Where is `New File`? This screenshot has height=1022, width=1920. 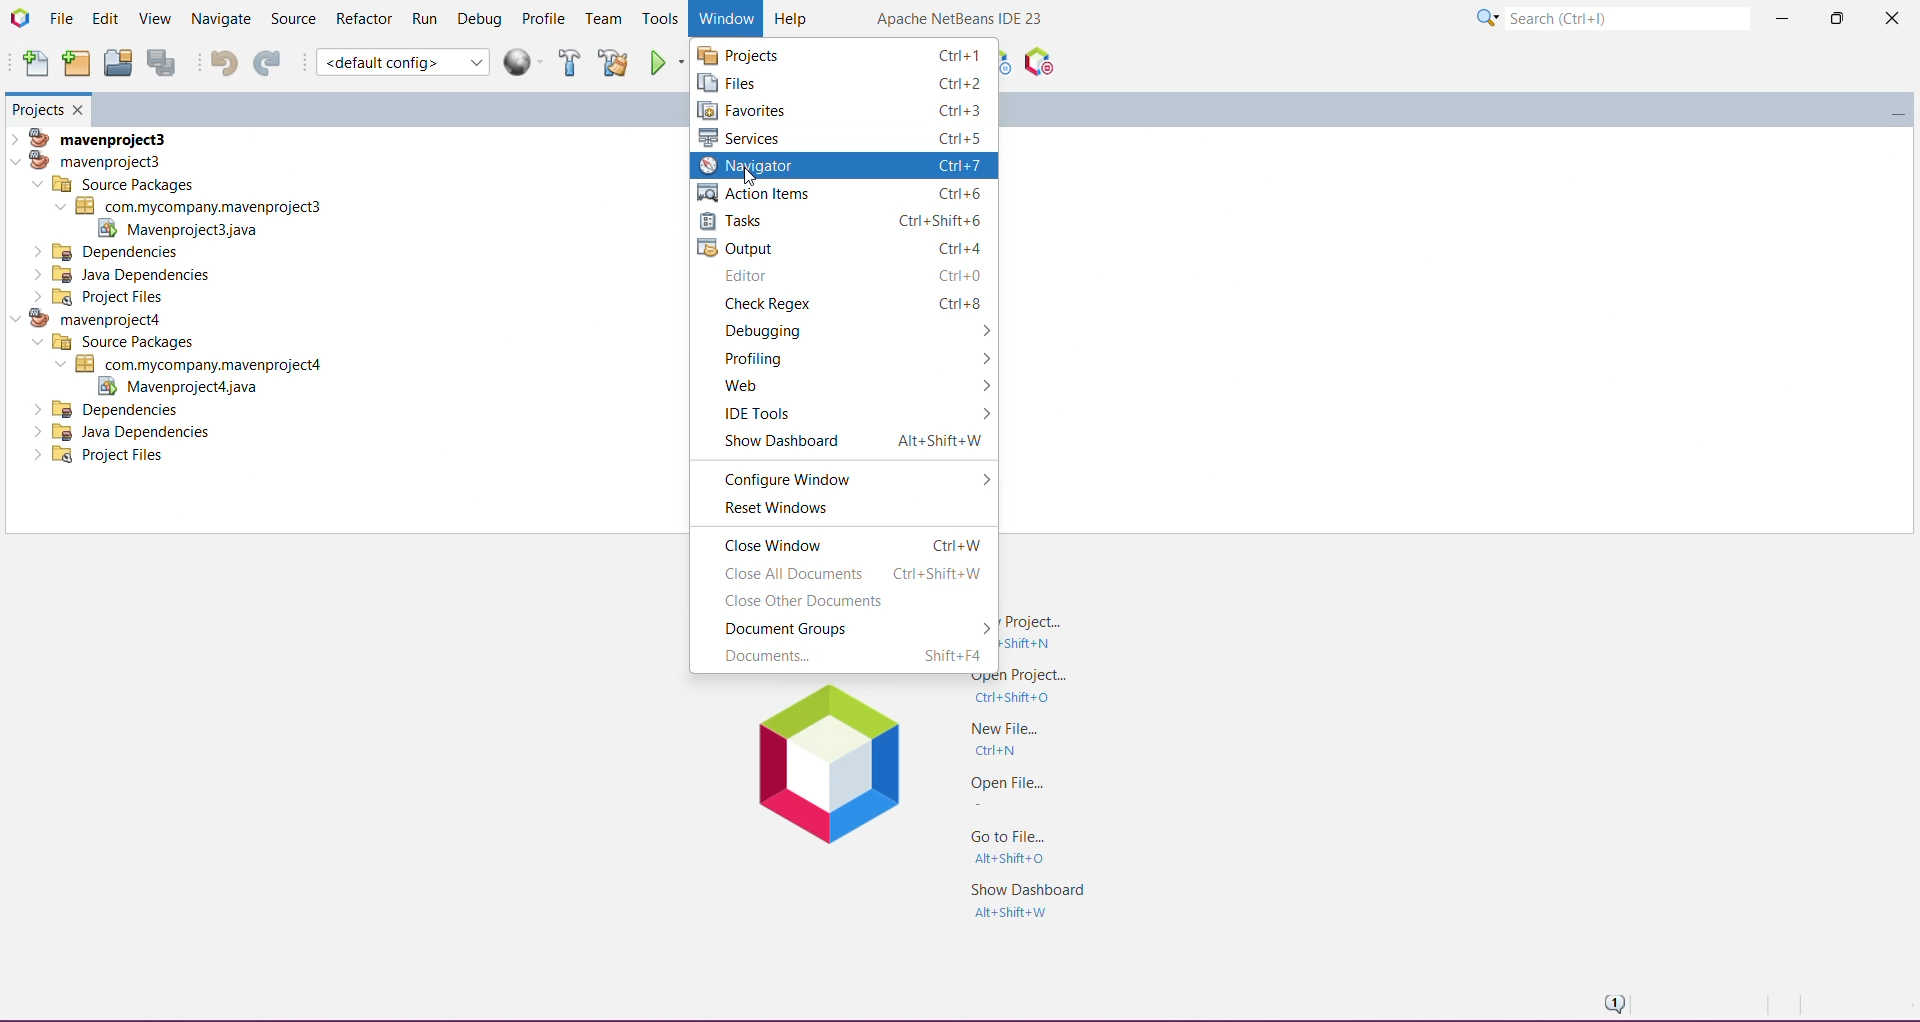
New File is located at coordinates (34, 64).